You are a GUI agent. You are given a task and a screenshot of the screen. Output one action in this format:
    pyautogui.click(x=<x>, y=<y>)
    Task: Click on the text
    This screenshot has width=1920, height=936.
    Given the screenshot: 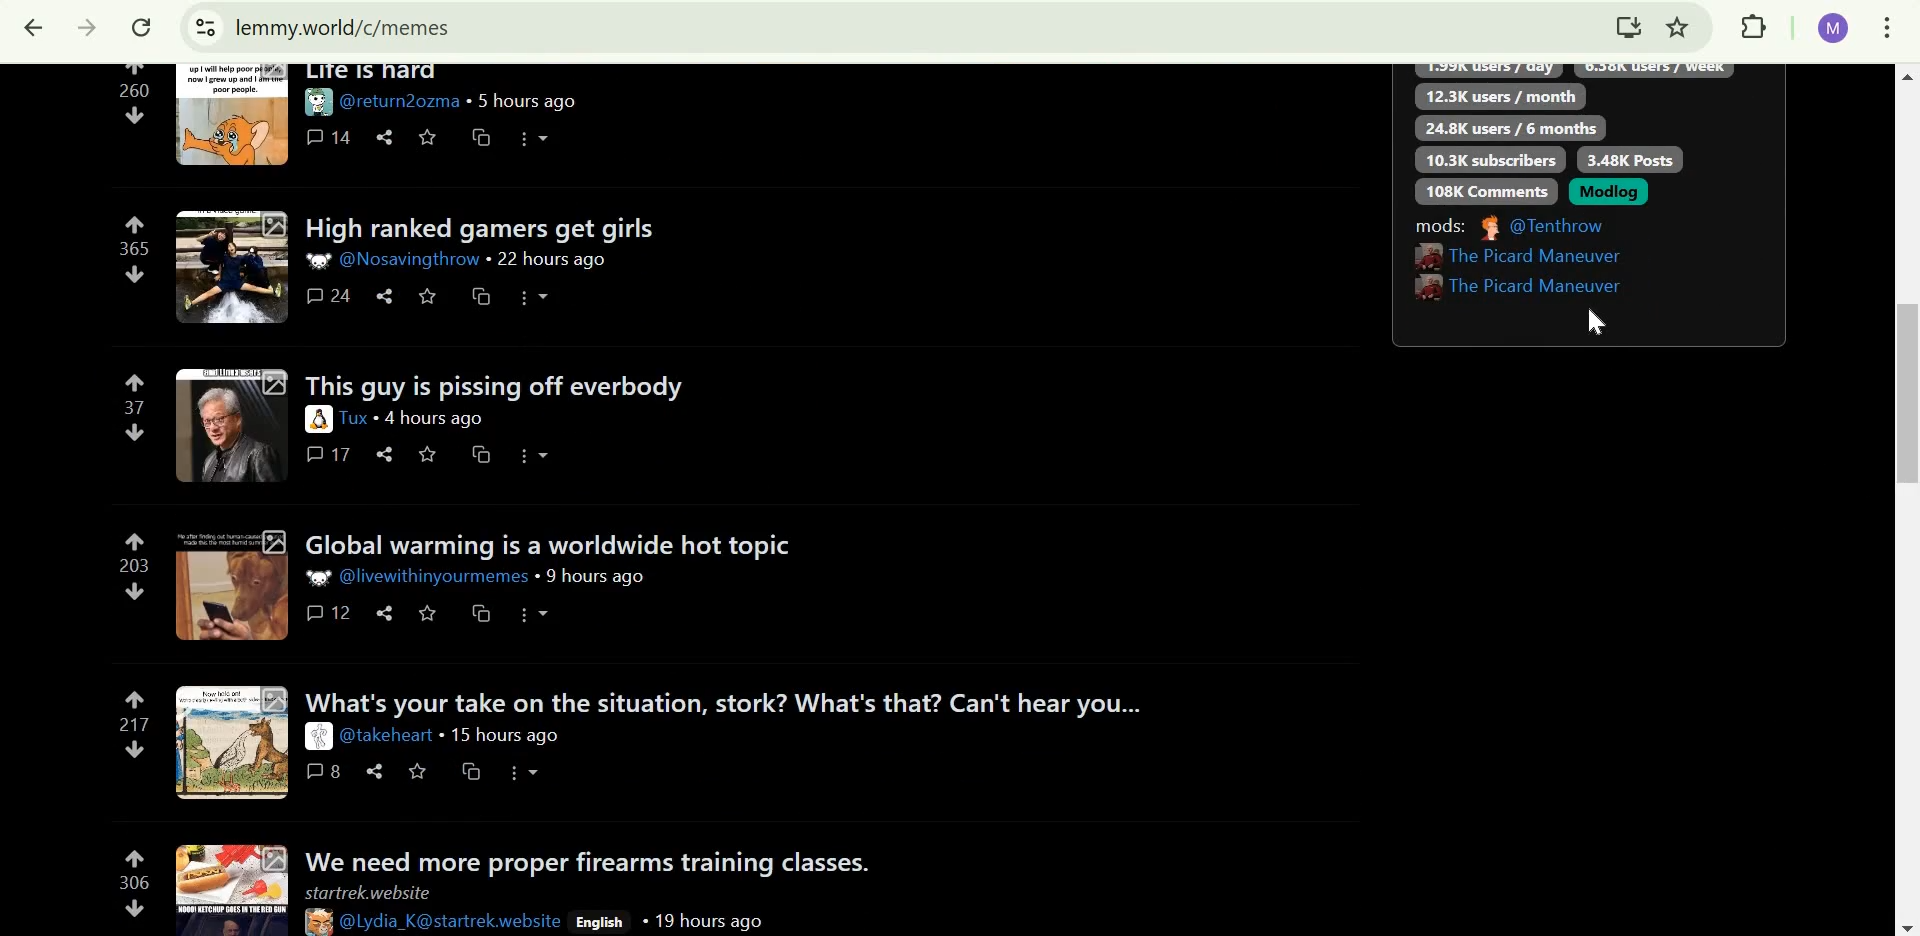 What is the action you would take?
    pyautogui.click(x=1570, y=72)
    